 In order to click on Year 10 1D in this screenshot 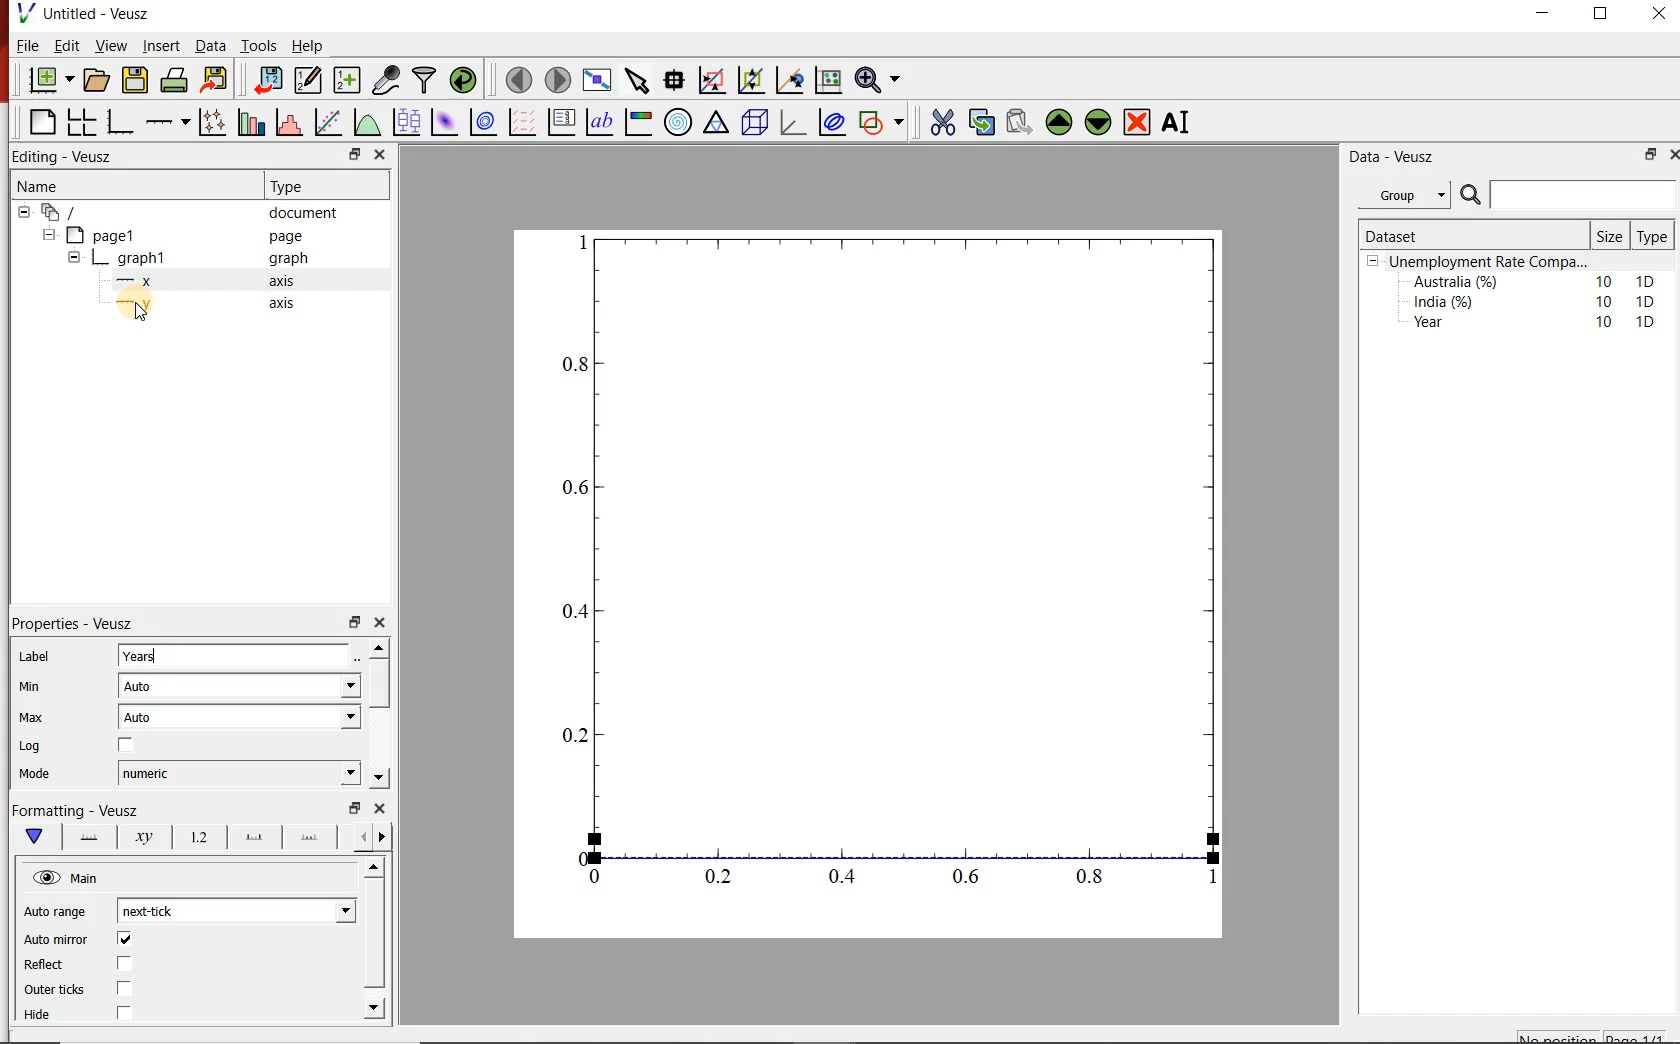, I will do `click(1540, 324)`.